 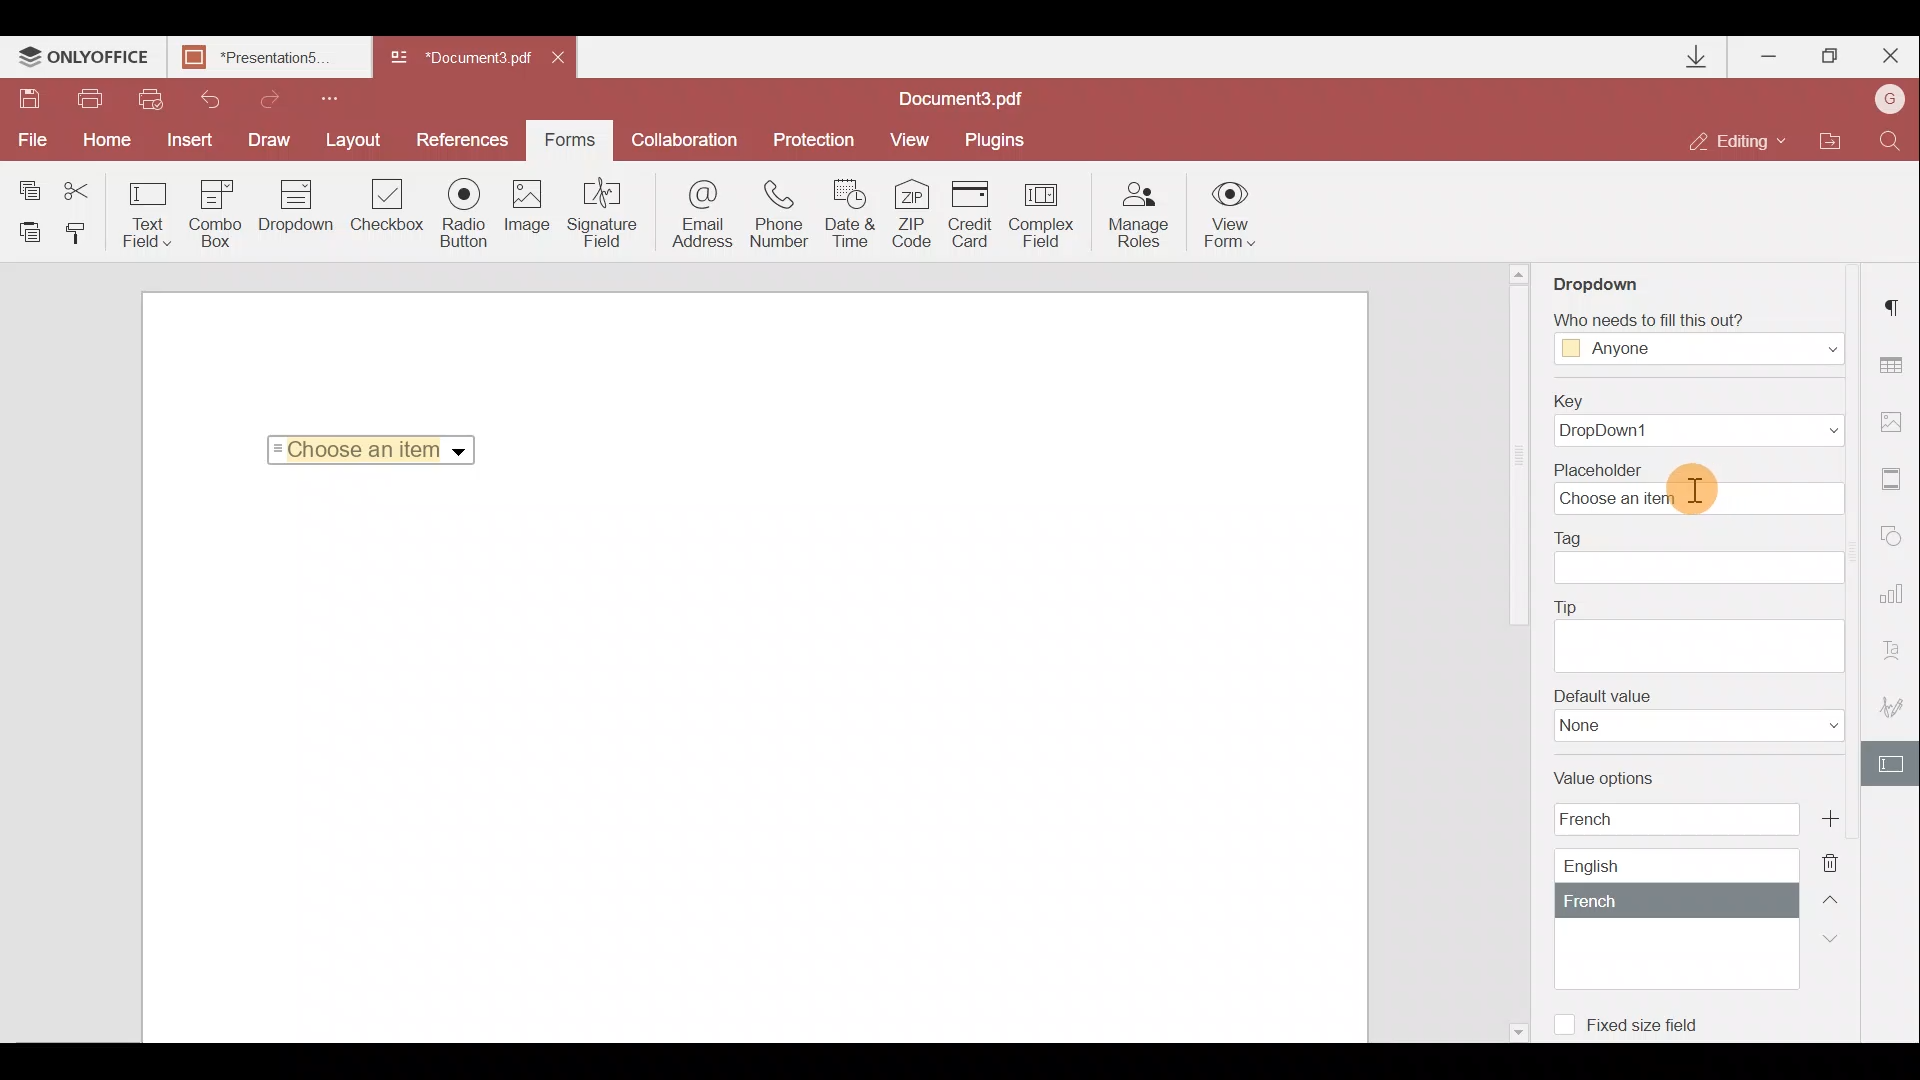 I want to click on Delete, so click(x=1842, y=861).